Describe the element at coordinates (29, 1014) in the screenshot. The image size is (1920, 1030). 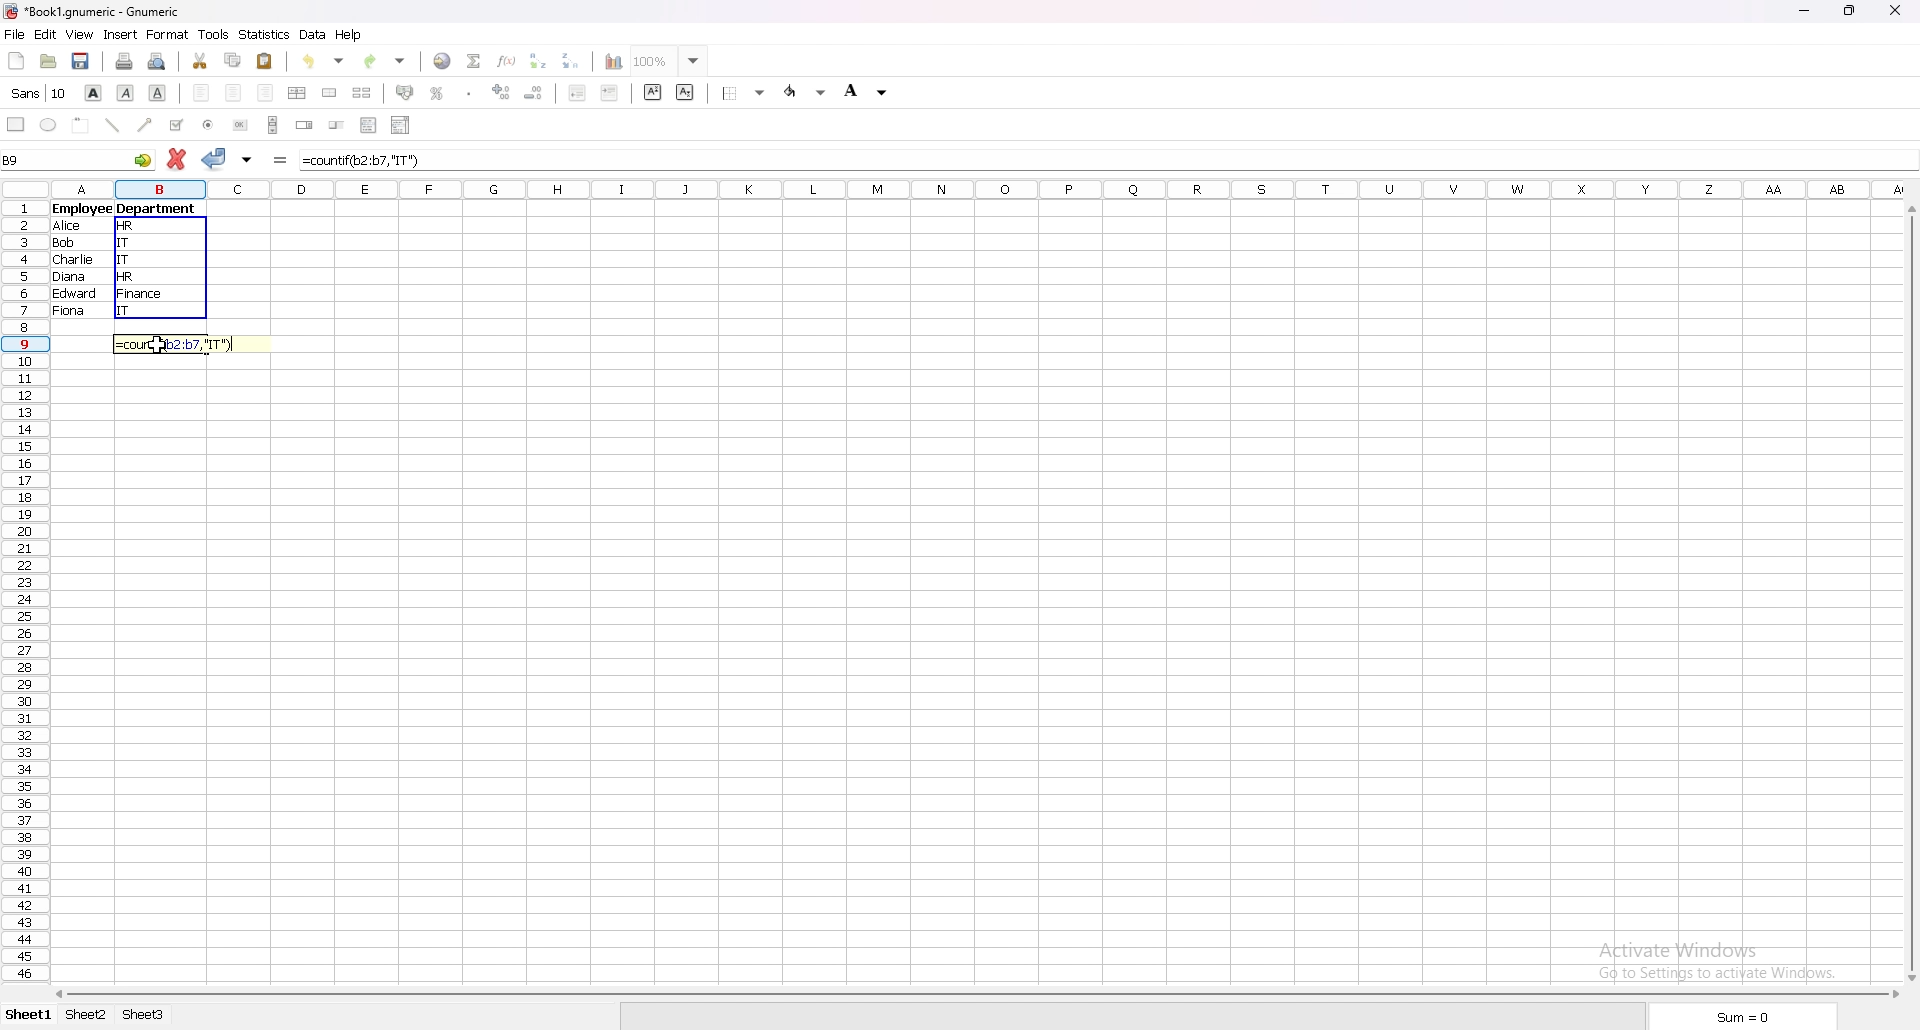
I see `sheet 1` at that location.